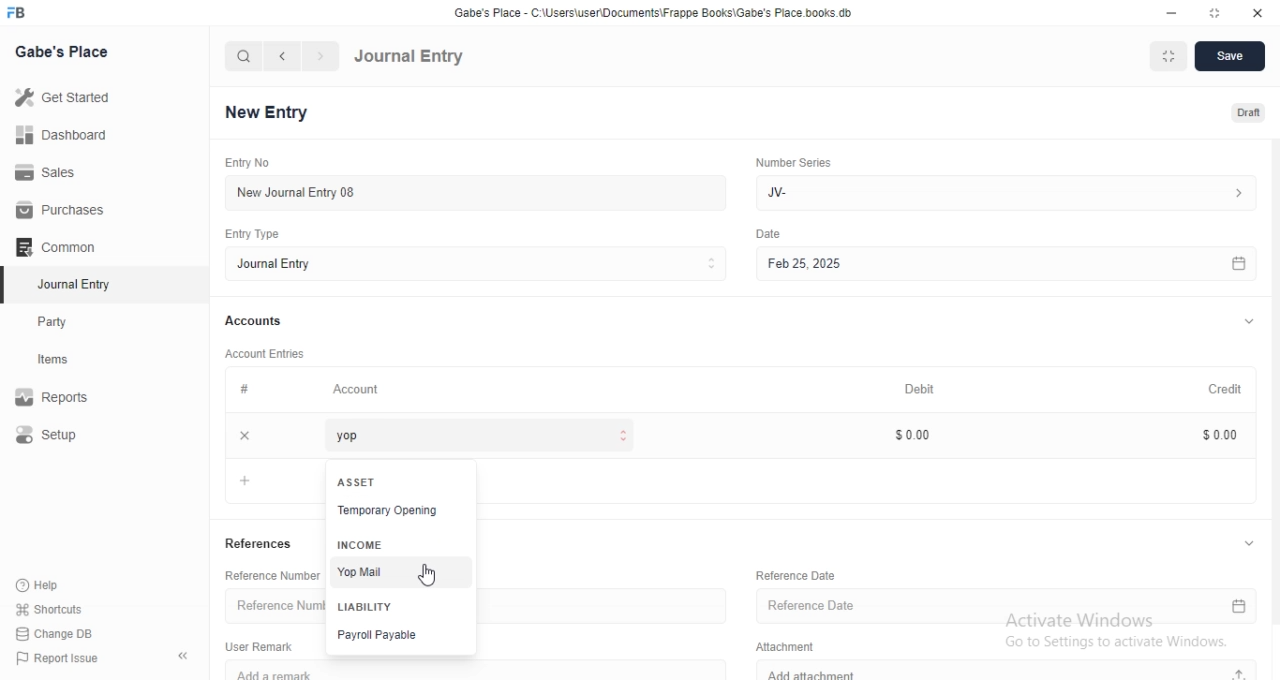 The image size is (1280, 680). Describe the element at coordinates (60, 247) in the screenshot. I see `Common` at that location.